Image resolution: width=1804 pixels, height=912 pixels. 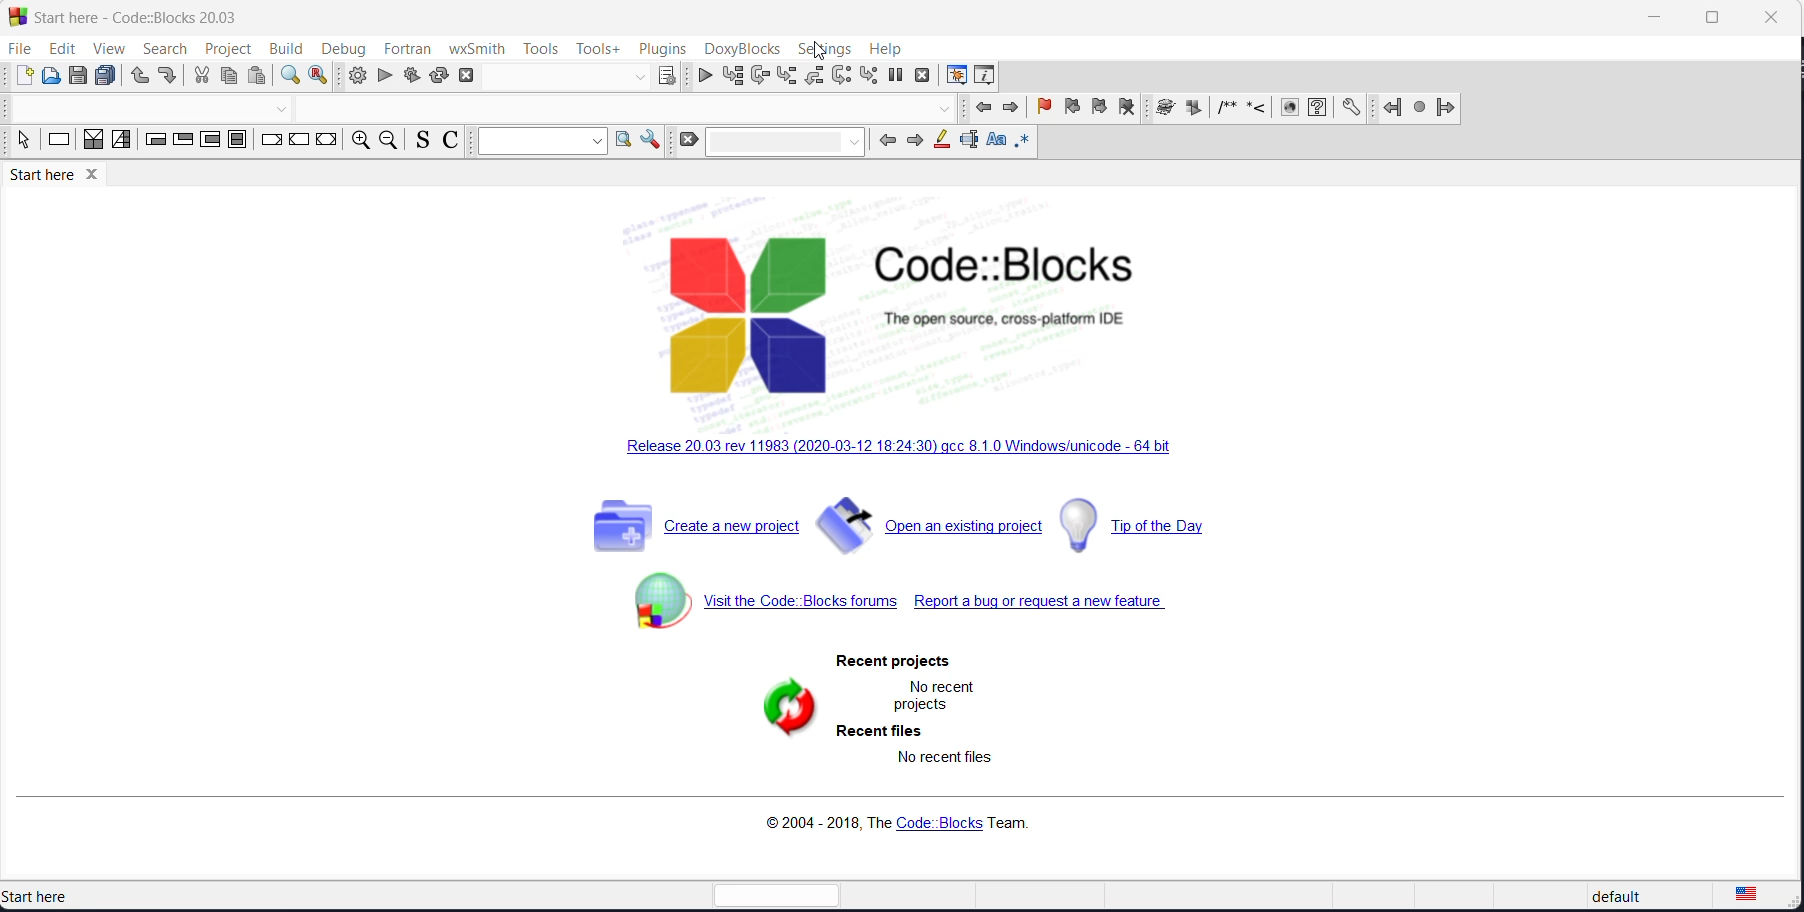 I want to click on icon, so click(x=1165, y=109).